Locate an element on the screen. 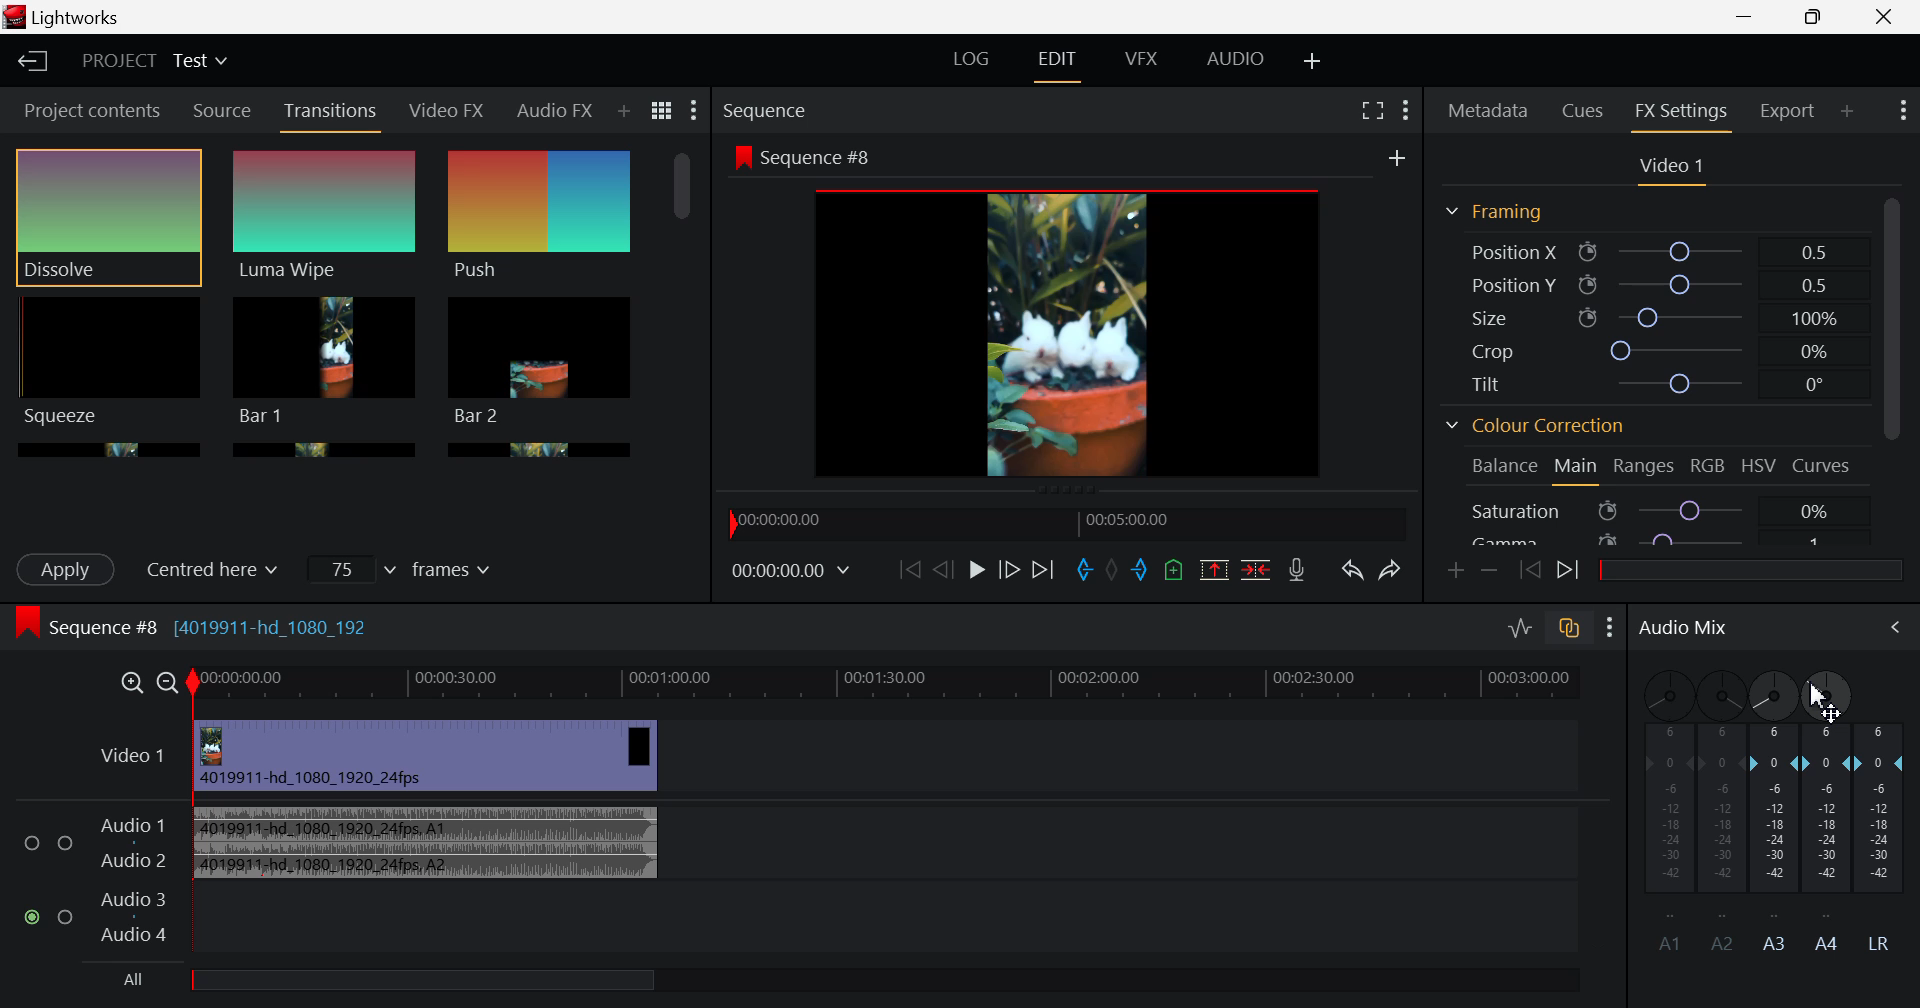  Luma Wipe is located at coordinates (325, 217).